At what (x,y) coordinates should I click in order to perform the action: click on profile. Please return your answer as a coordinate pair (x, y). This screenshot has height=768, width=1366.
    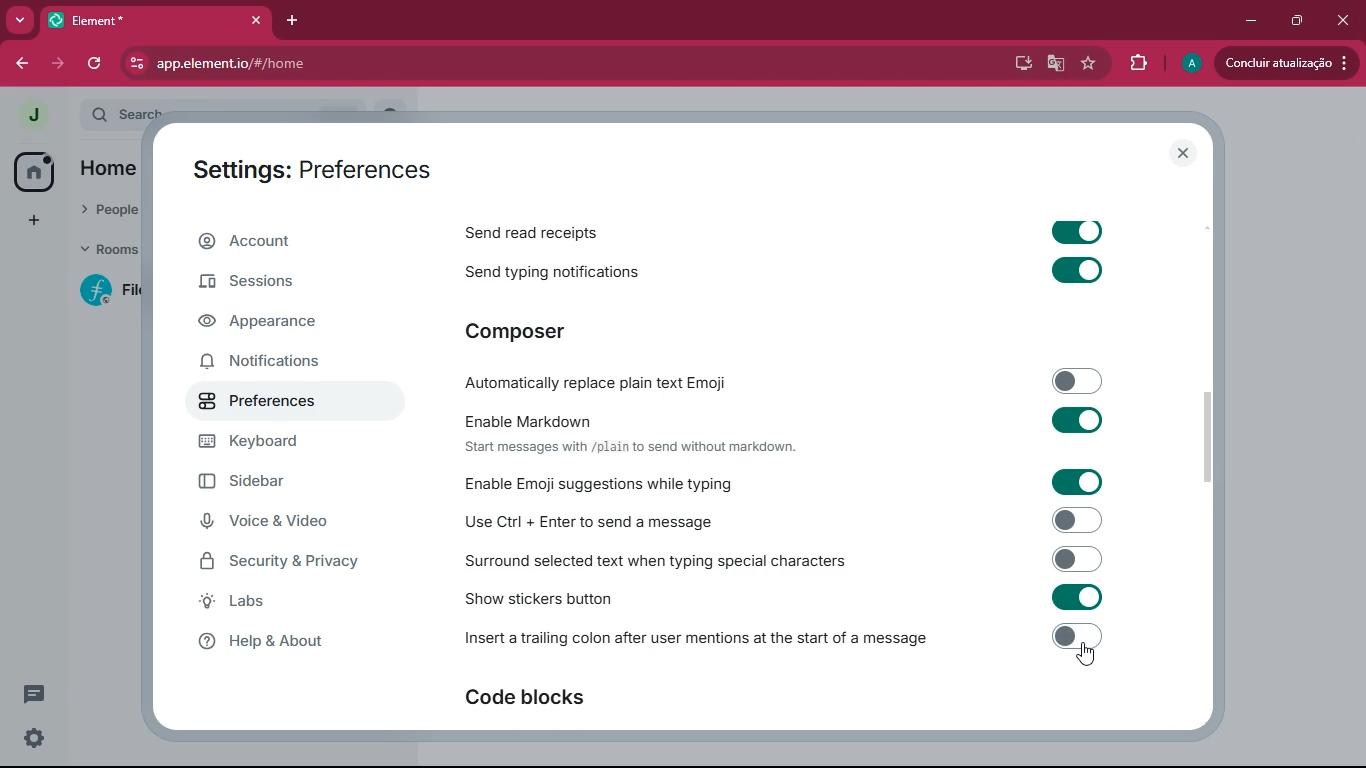
    Looking at the image, I should click on (1189, 62).